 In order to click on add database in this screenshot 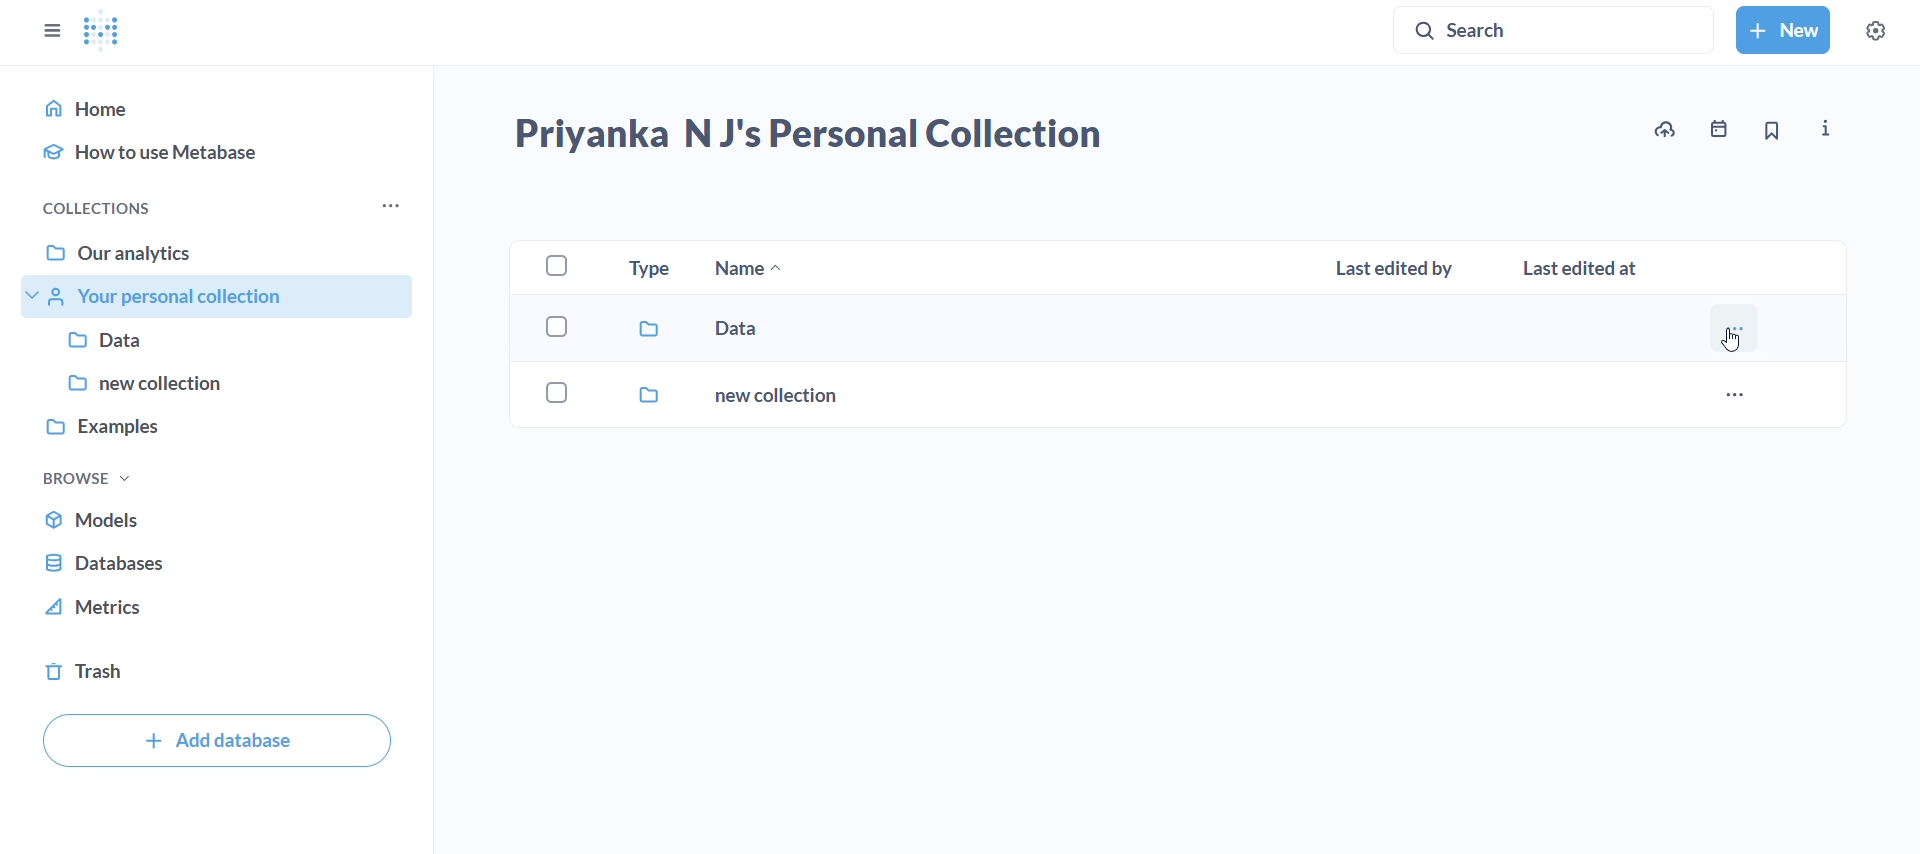, I will do `click(216, 740)`.